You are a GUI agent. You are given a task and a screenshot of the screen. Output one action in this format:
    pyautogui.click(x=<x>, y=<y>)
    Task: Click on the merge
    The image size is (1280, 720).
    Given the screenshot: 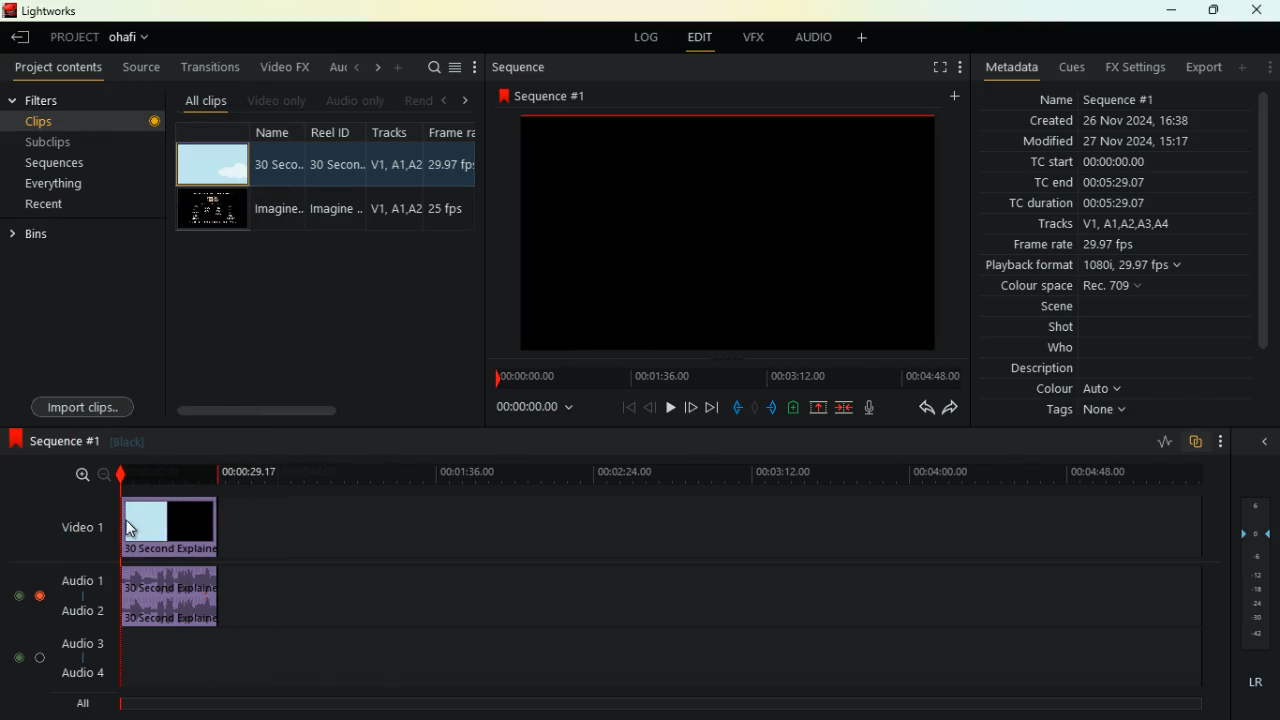 What is the action you would take?
    pyautogui.click(x=845, y=408)
    